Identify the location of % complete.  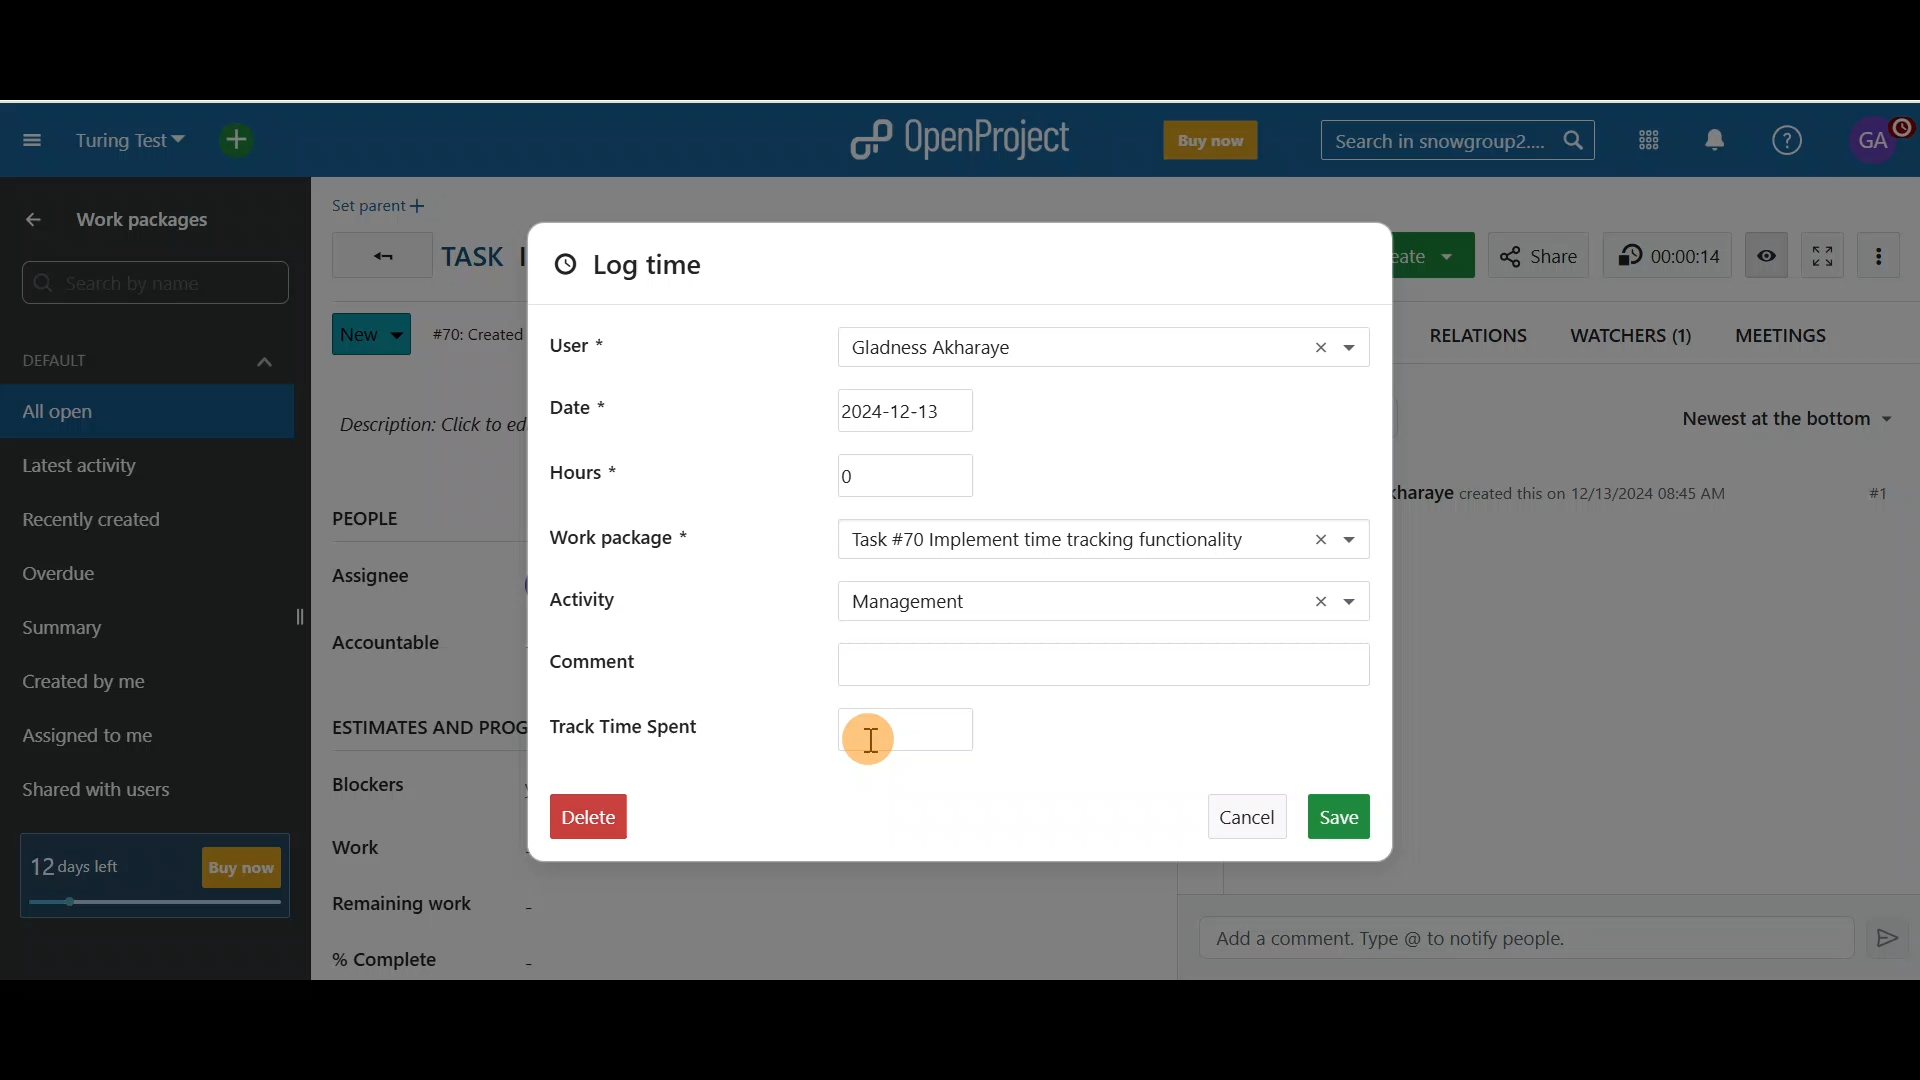
(533, 955).